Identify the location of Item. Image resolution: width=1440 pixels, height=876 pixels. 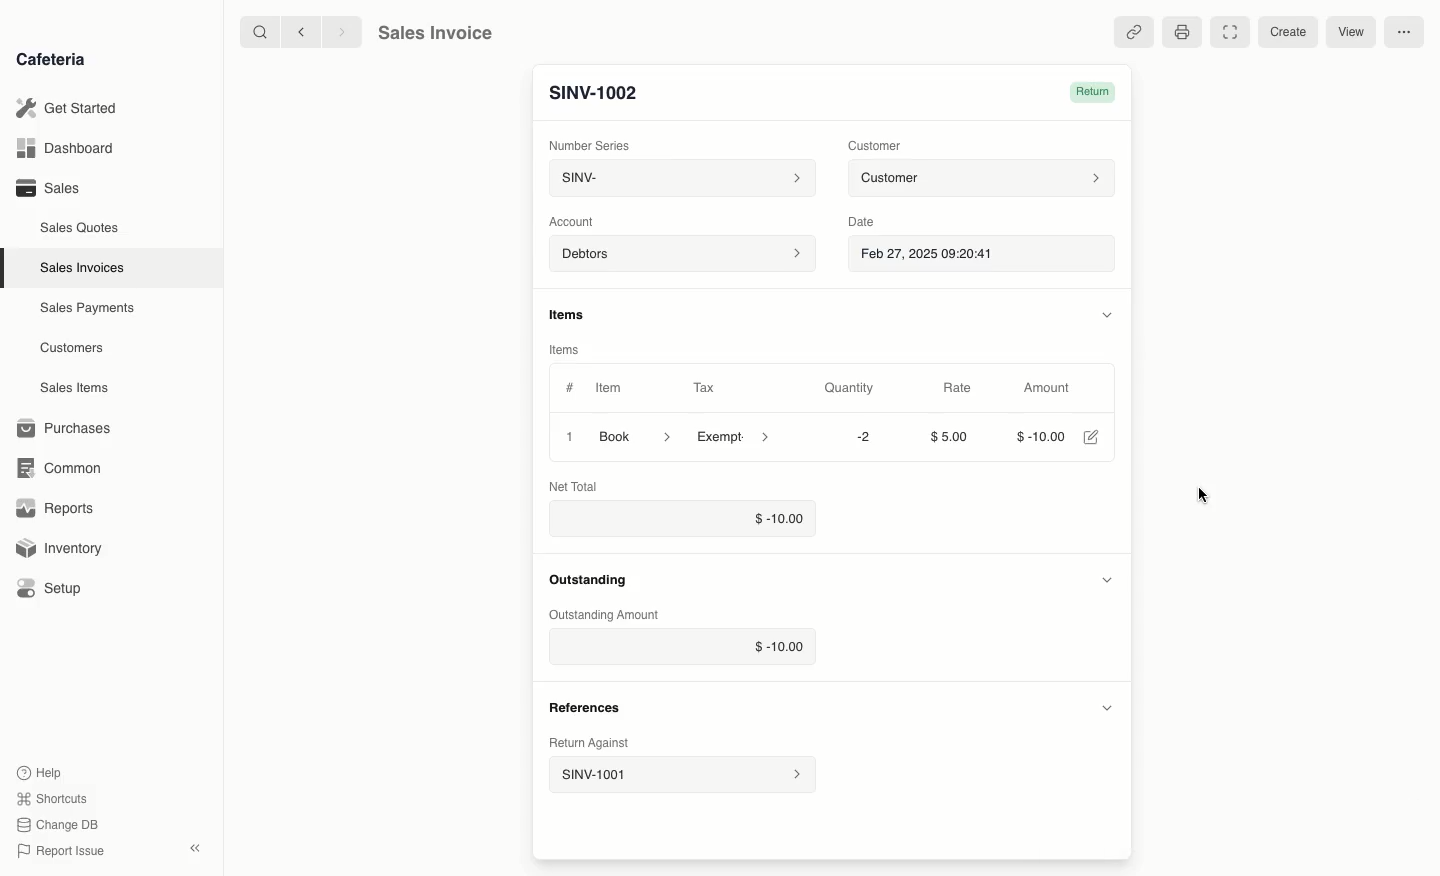
(609, 387).